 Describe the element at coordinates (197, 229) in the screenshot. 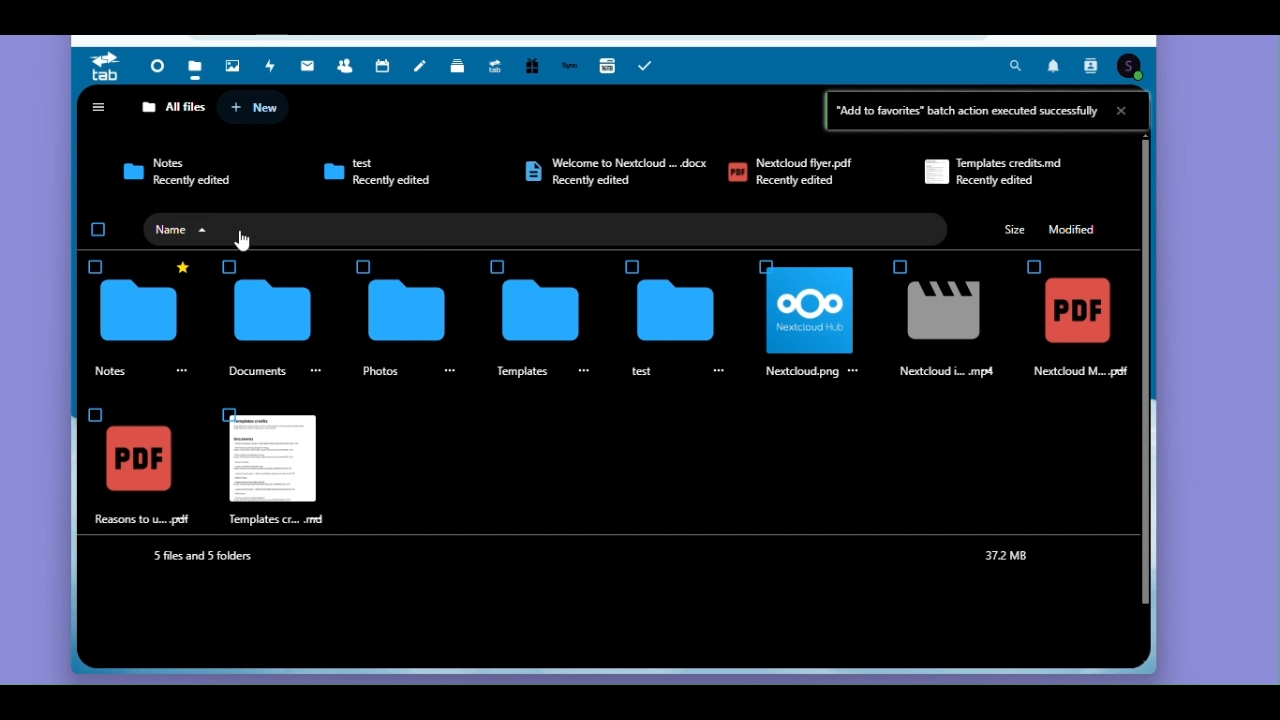

I see `Icon` at that location.